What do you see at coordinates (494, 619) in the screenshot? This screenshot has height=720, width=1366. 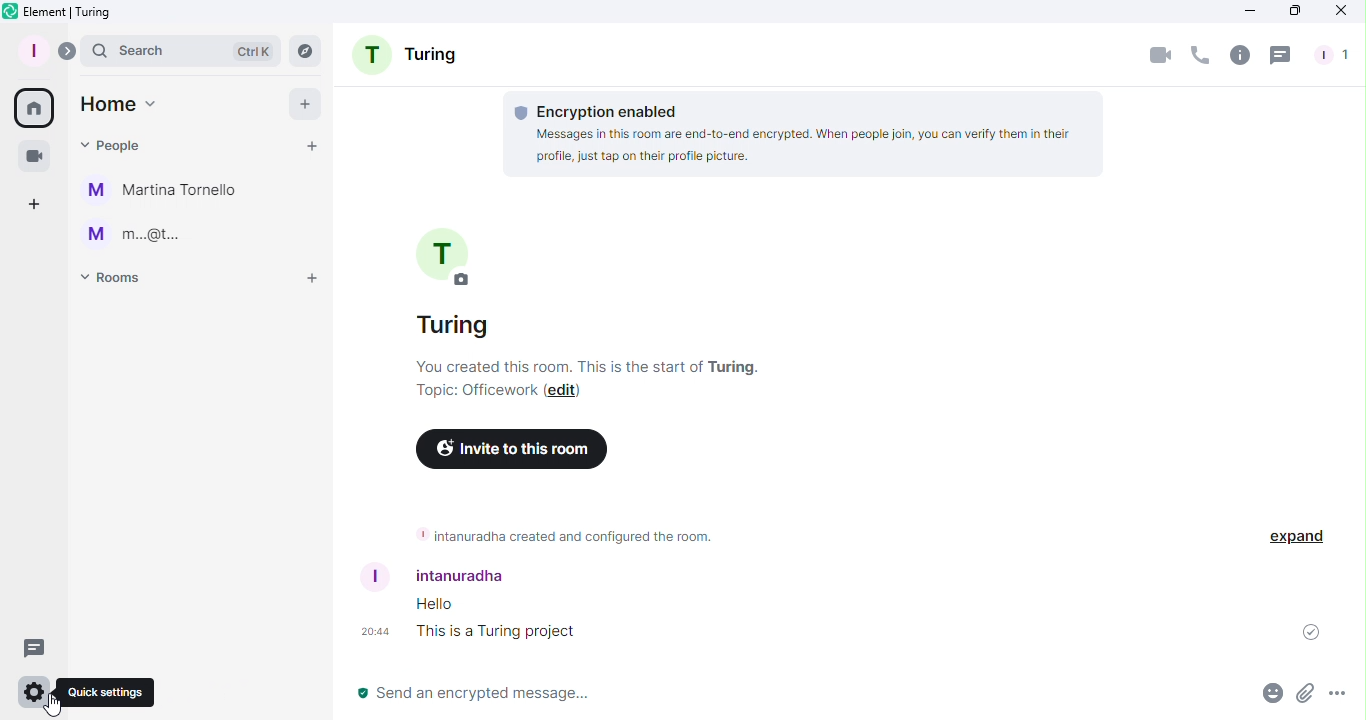 I see `Messages` at bounding box center [494, 619].